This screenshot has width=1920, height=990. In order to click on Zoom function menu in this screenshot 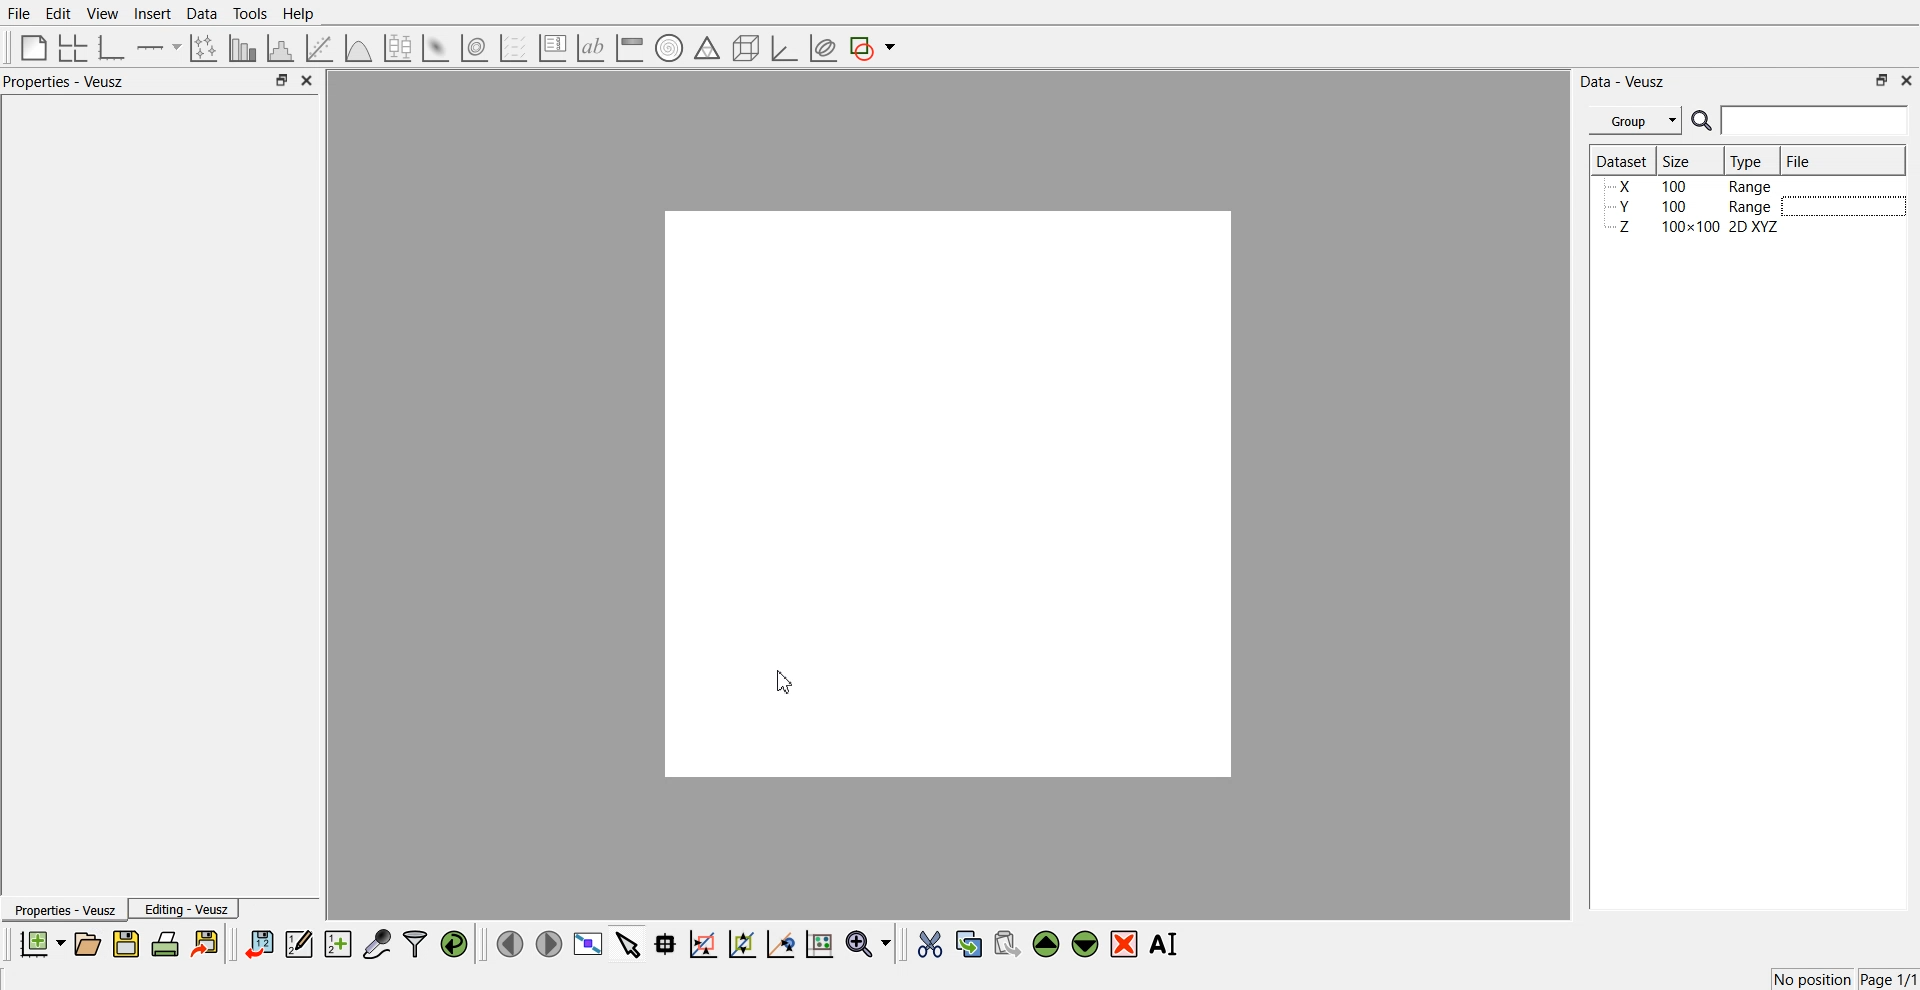, I will do `click(871, 943)`.